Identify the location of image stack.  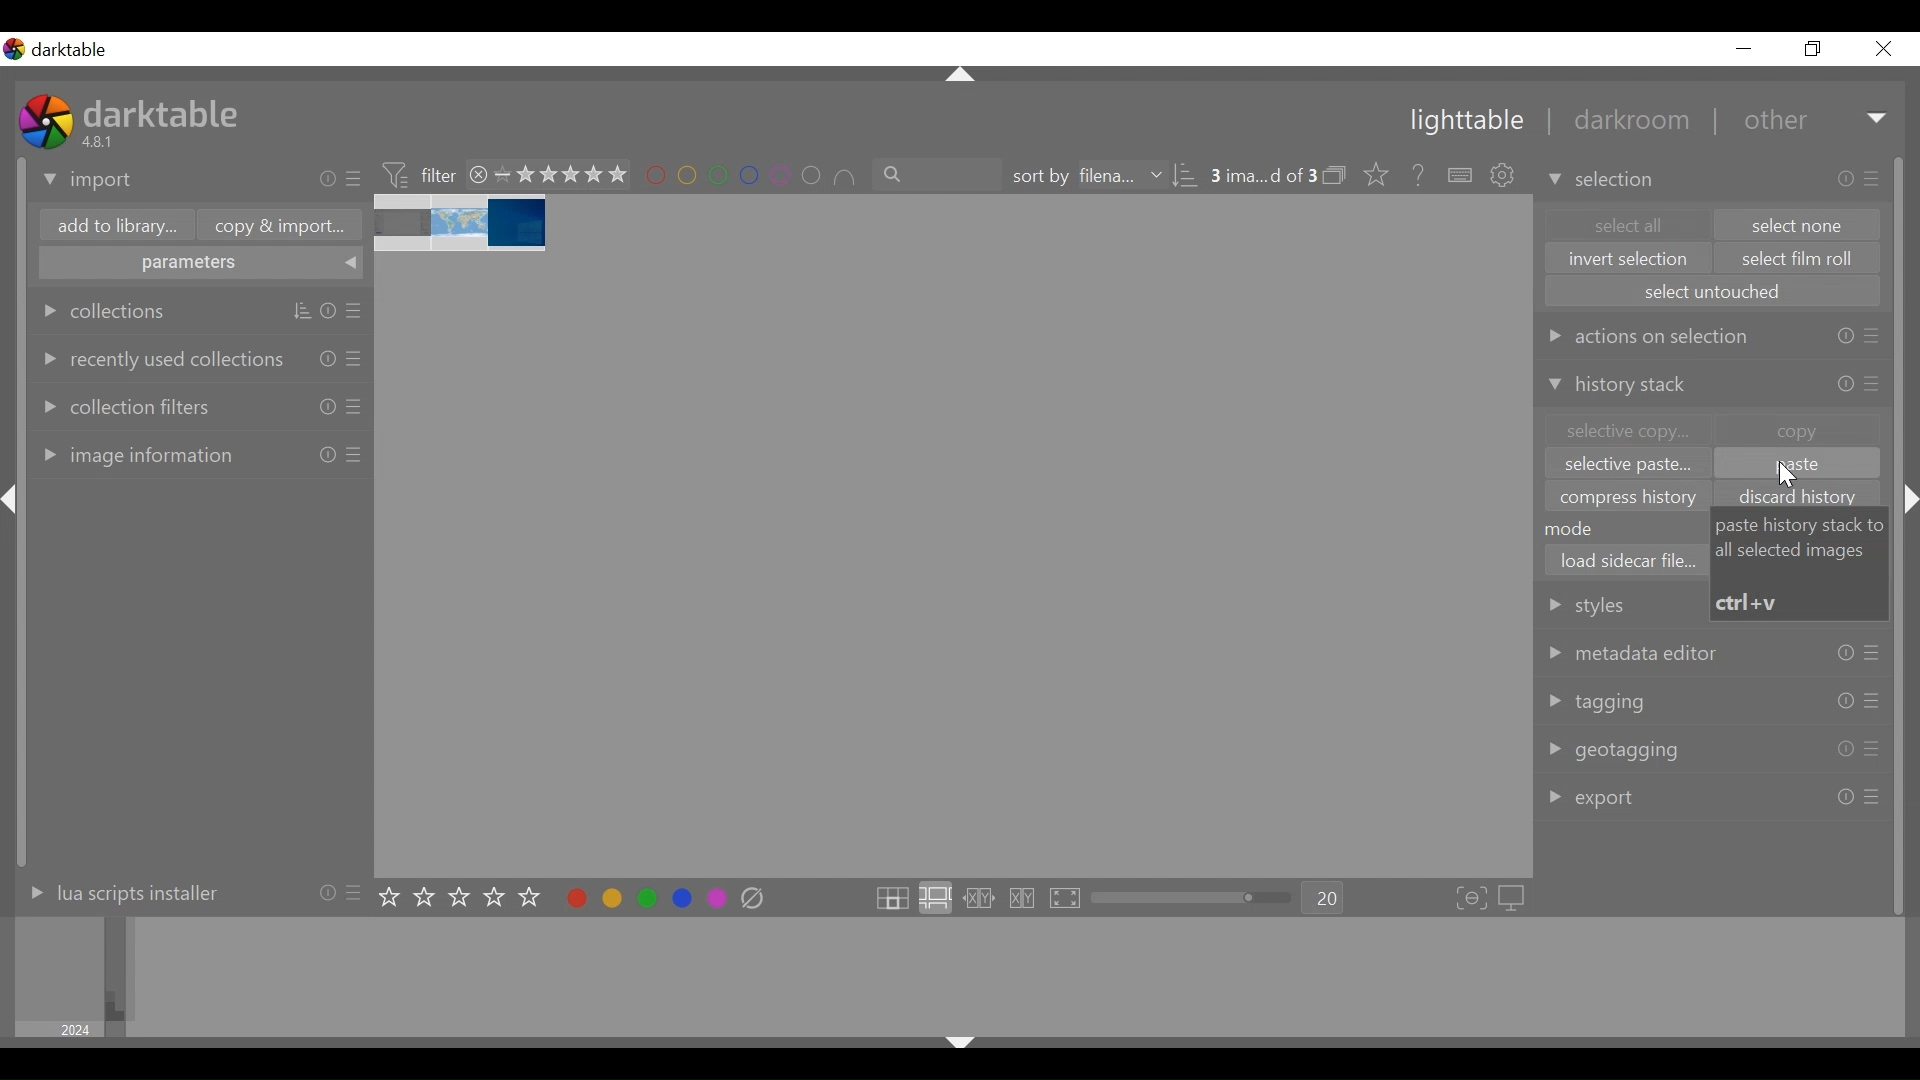
(463, 224).